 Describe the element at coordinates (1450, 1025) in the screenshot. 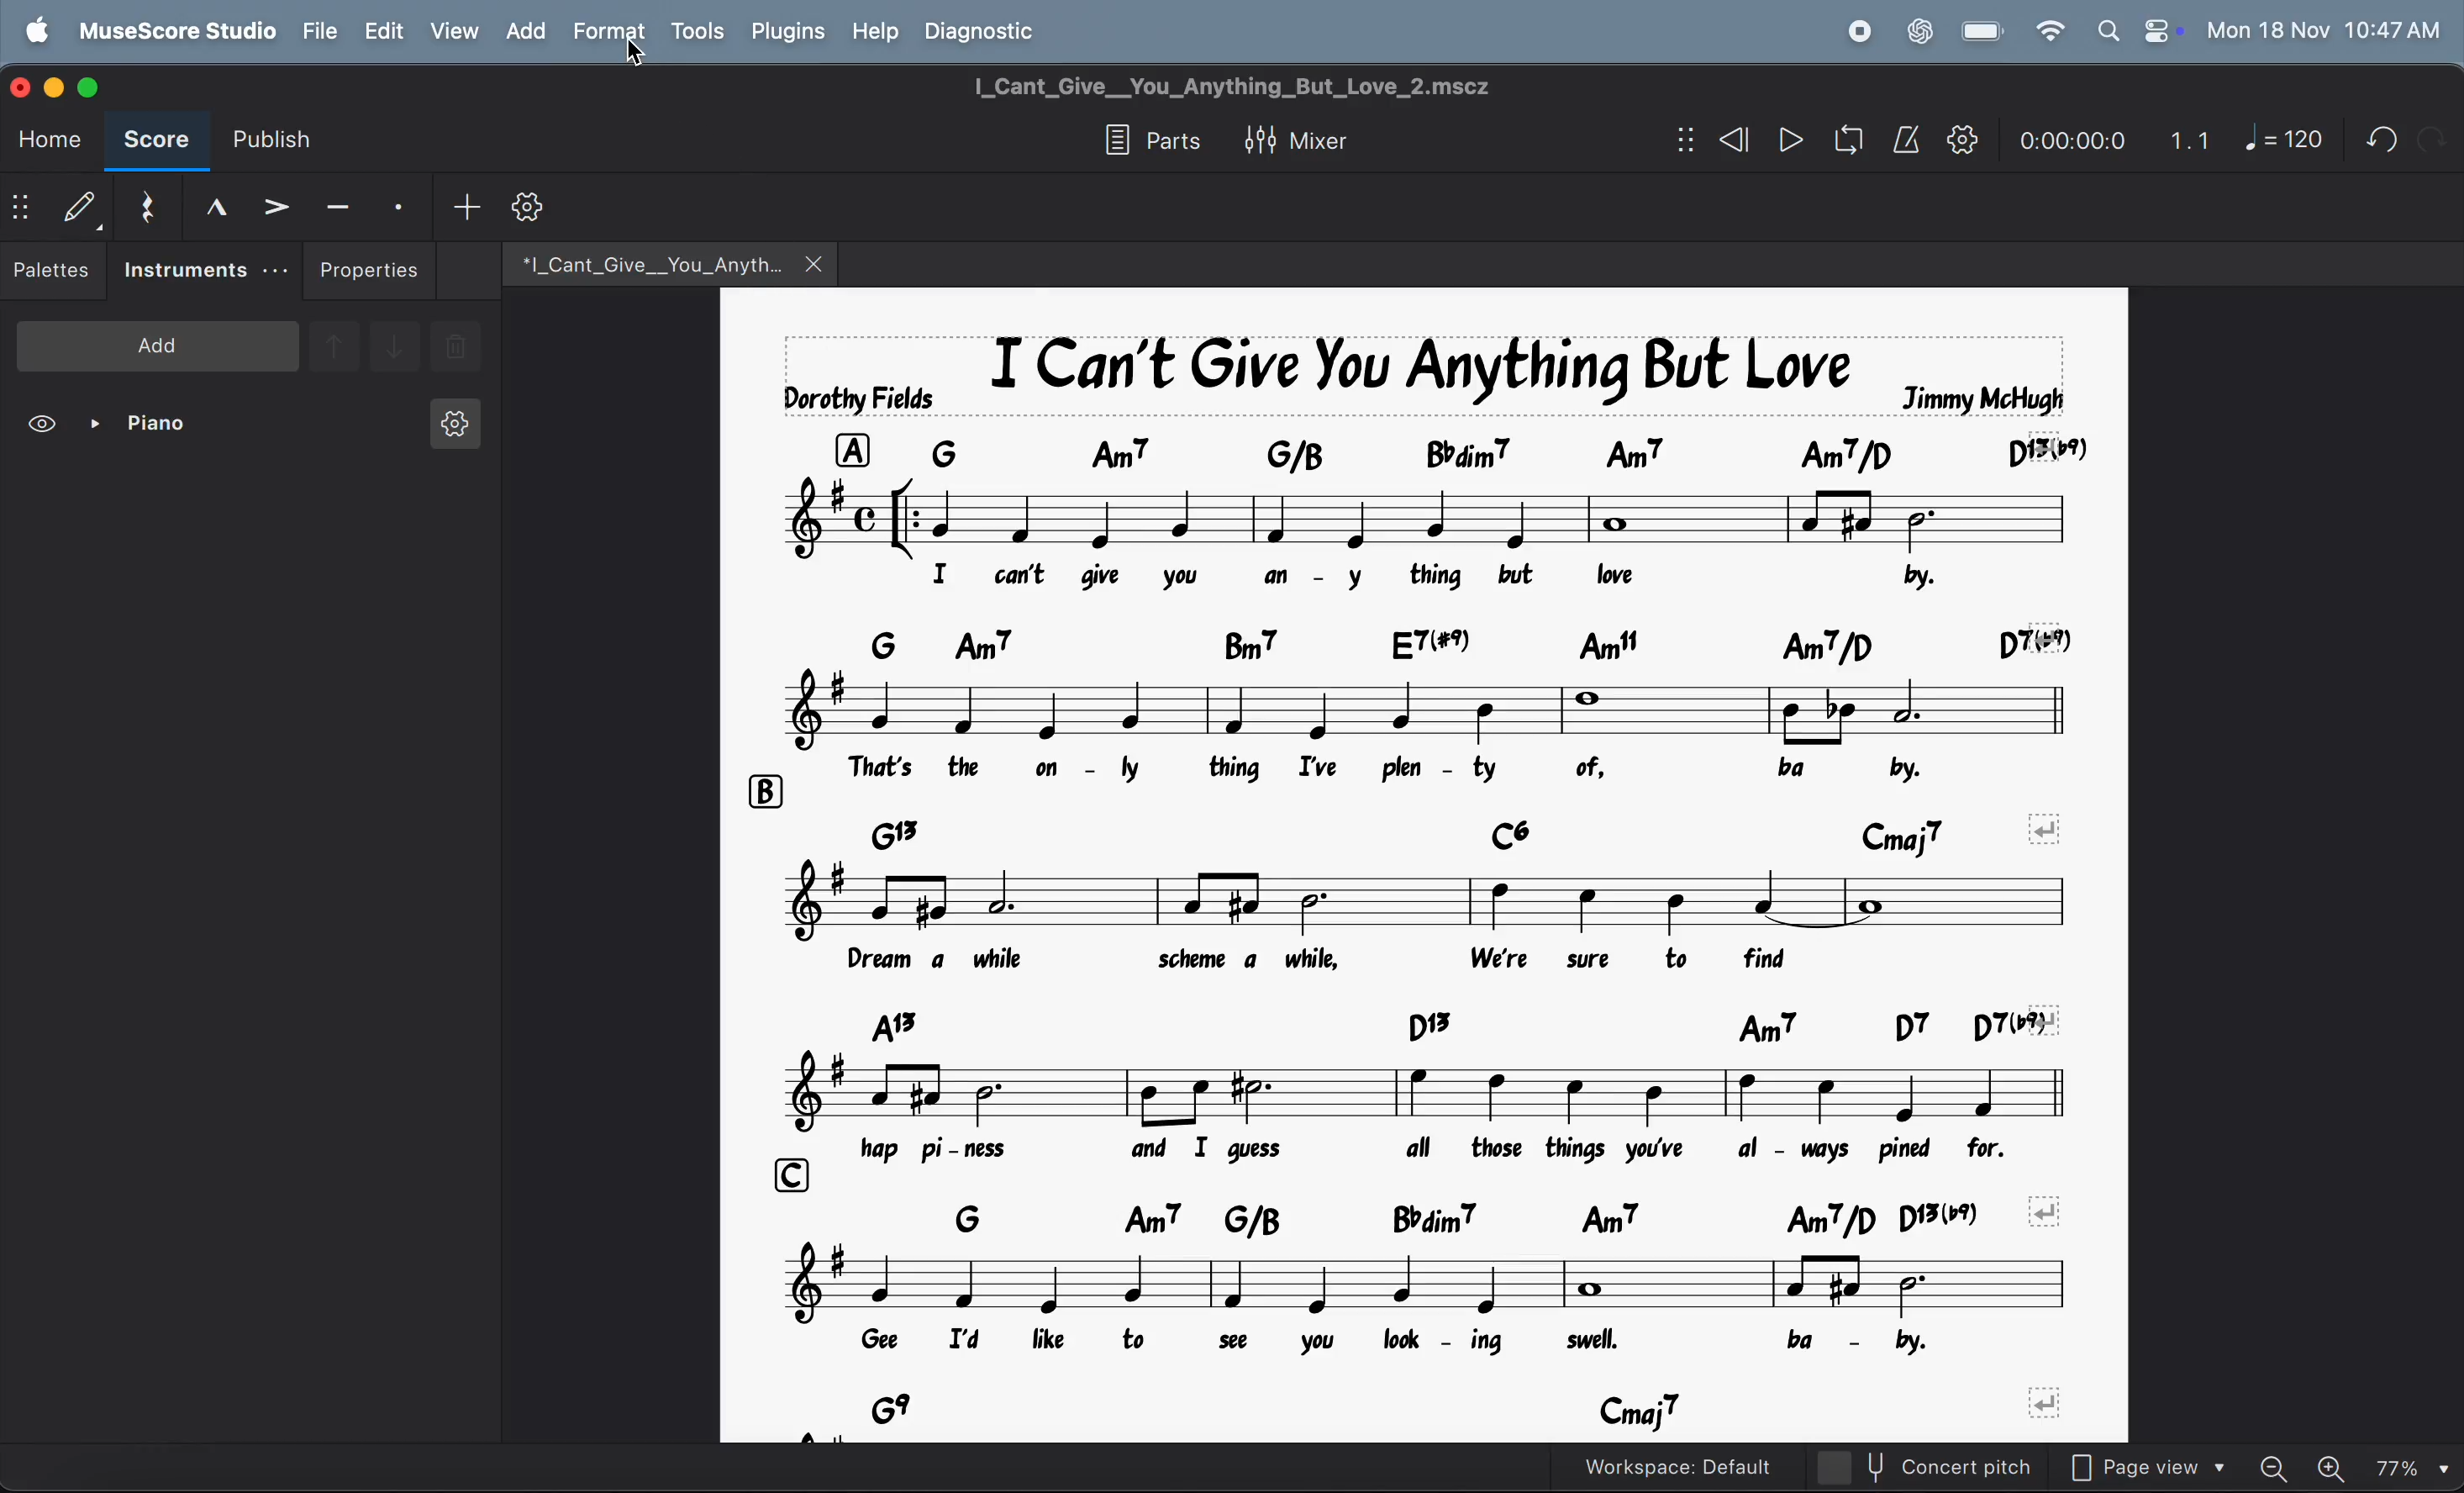

I see `chord symbols` at that location.